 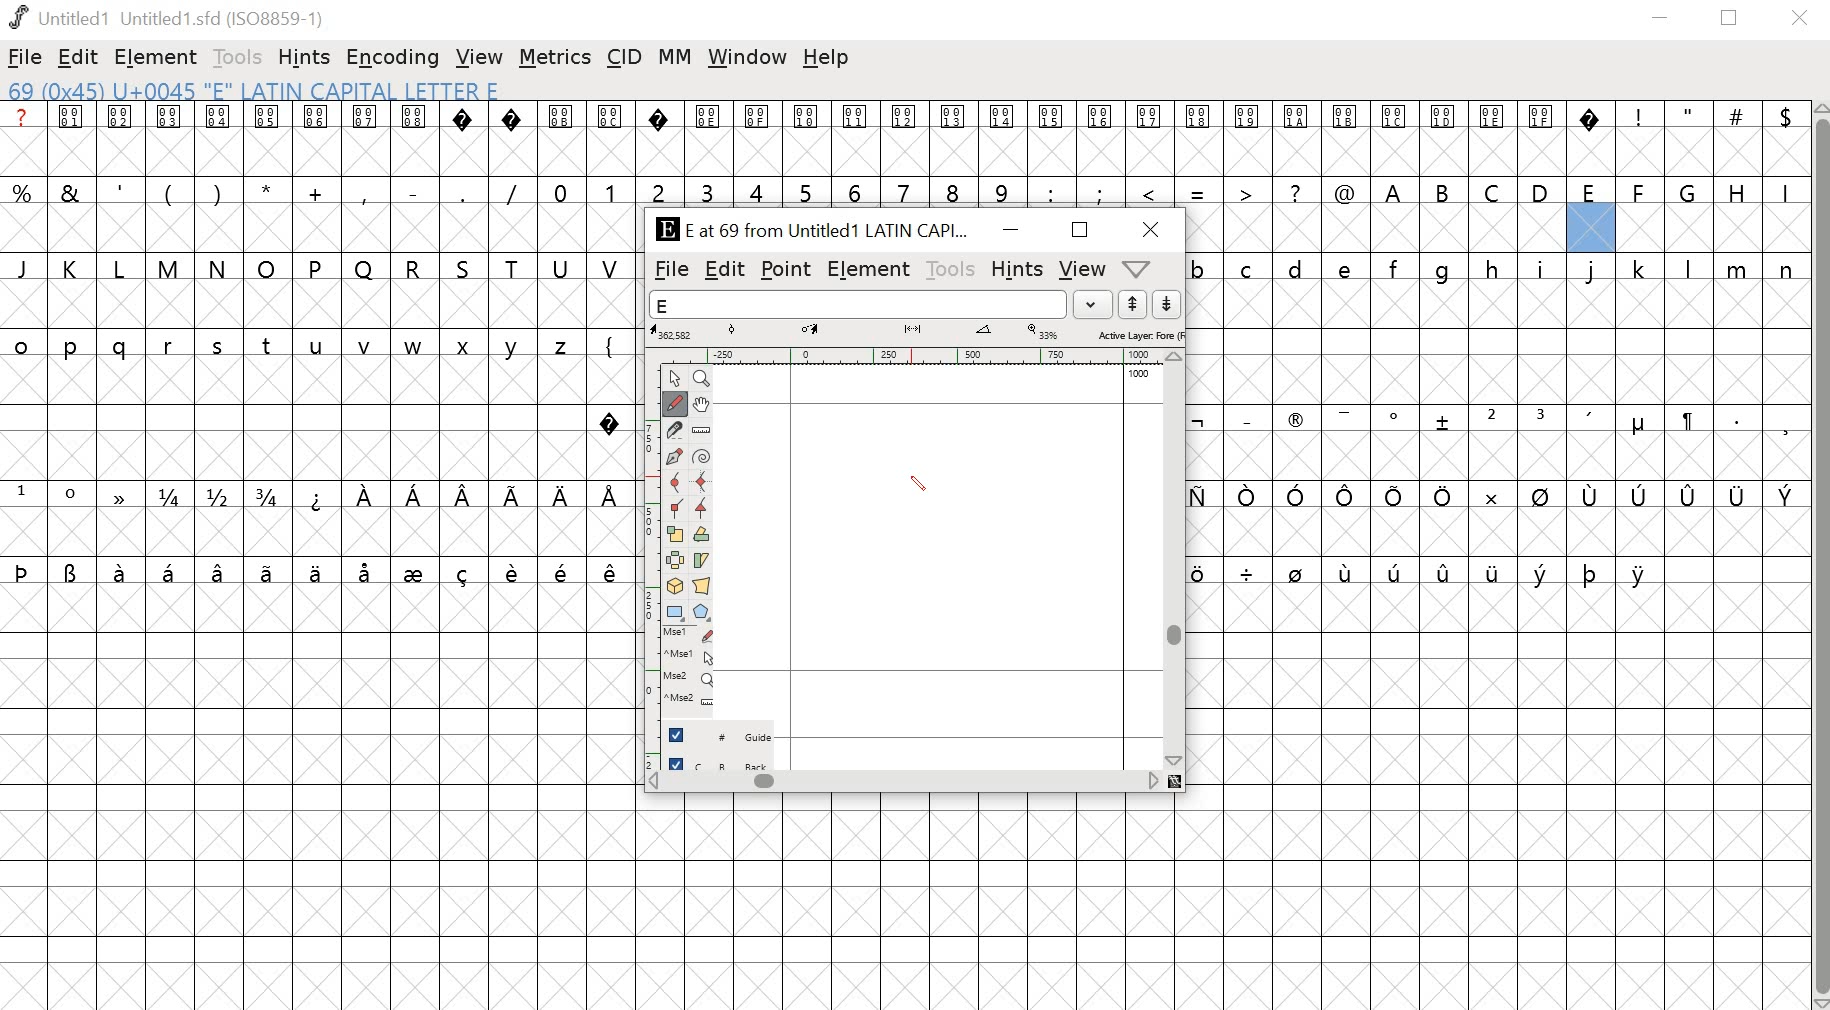 I want to click on Freehand, so click(x=677, y=405).